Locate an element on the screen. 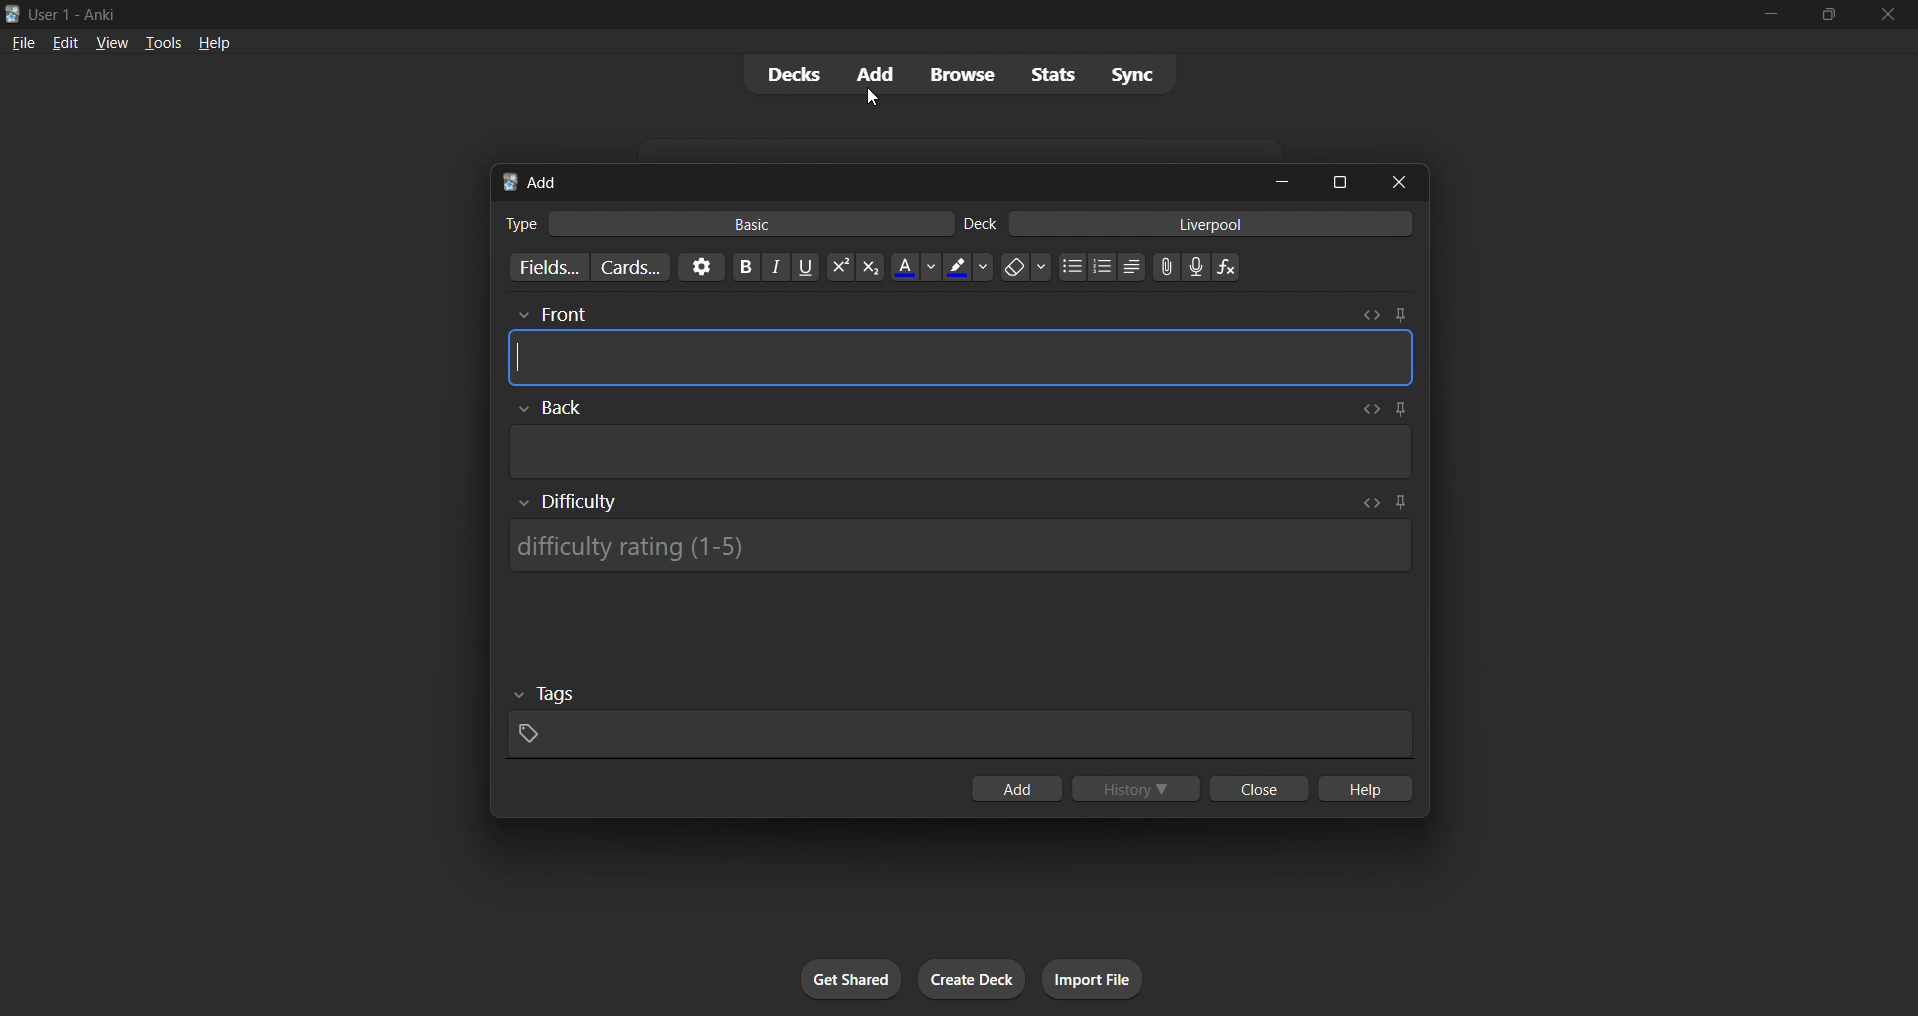 This screenshot has height=1016, width=1918. history is located at coordinates (1139, 790).